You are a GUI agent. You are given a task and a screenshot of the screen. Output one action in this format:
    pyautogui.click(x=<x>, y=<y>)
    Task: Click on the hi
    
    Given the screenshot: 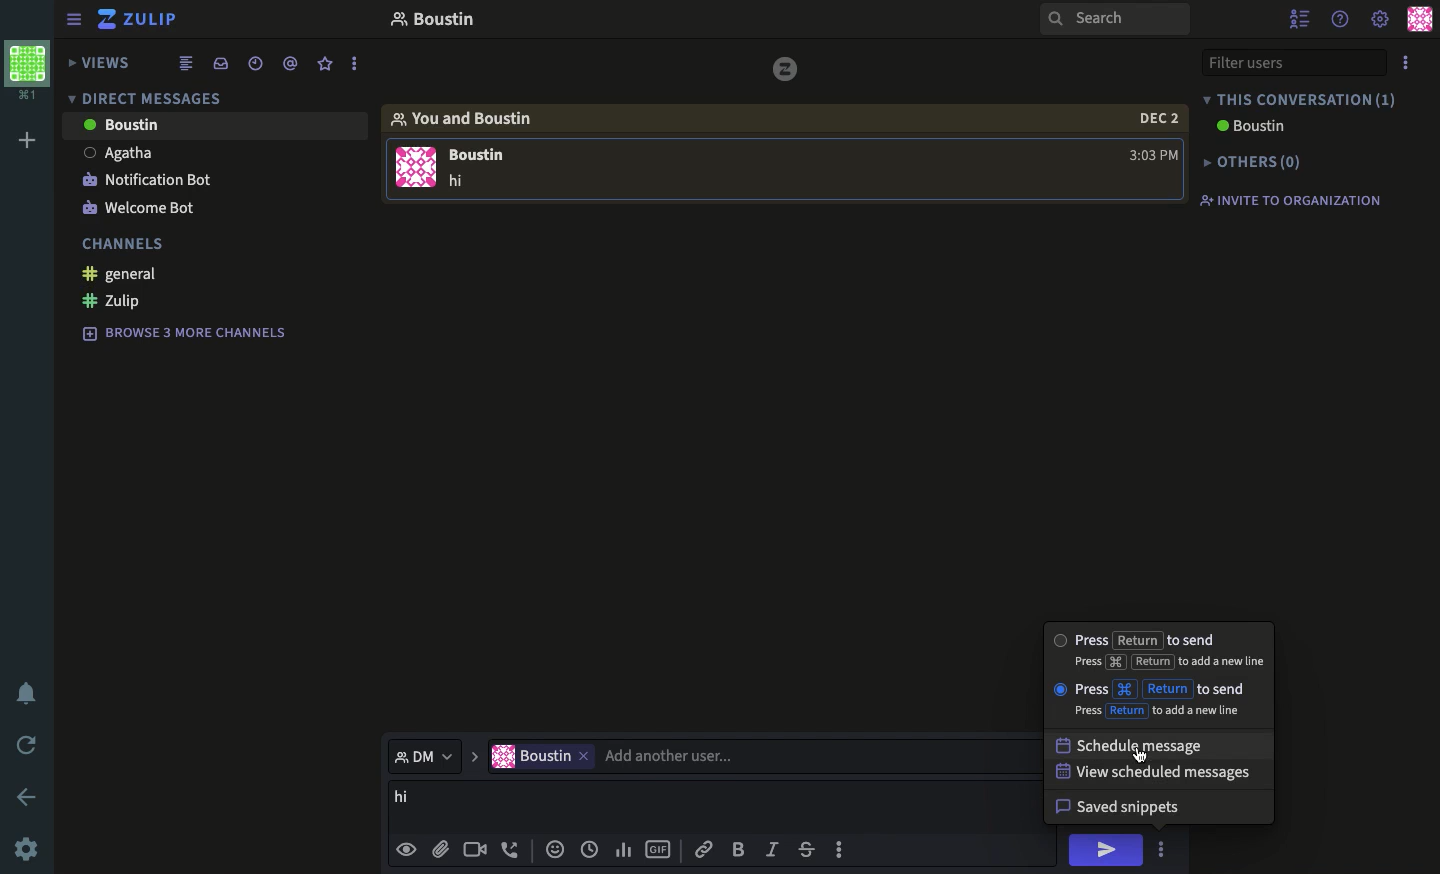 What is the action you would take?
    pyautogui.click(x=1108, y=851)
    